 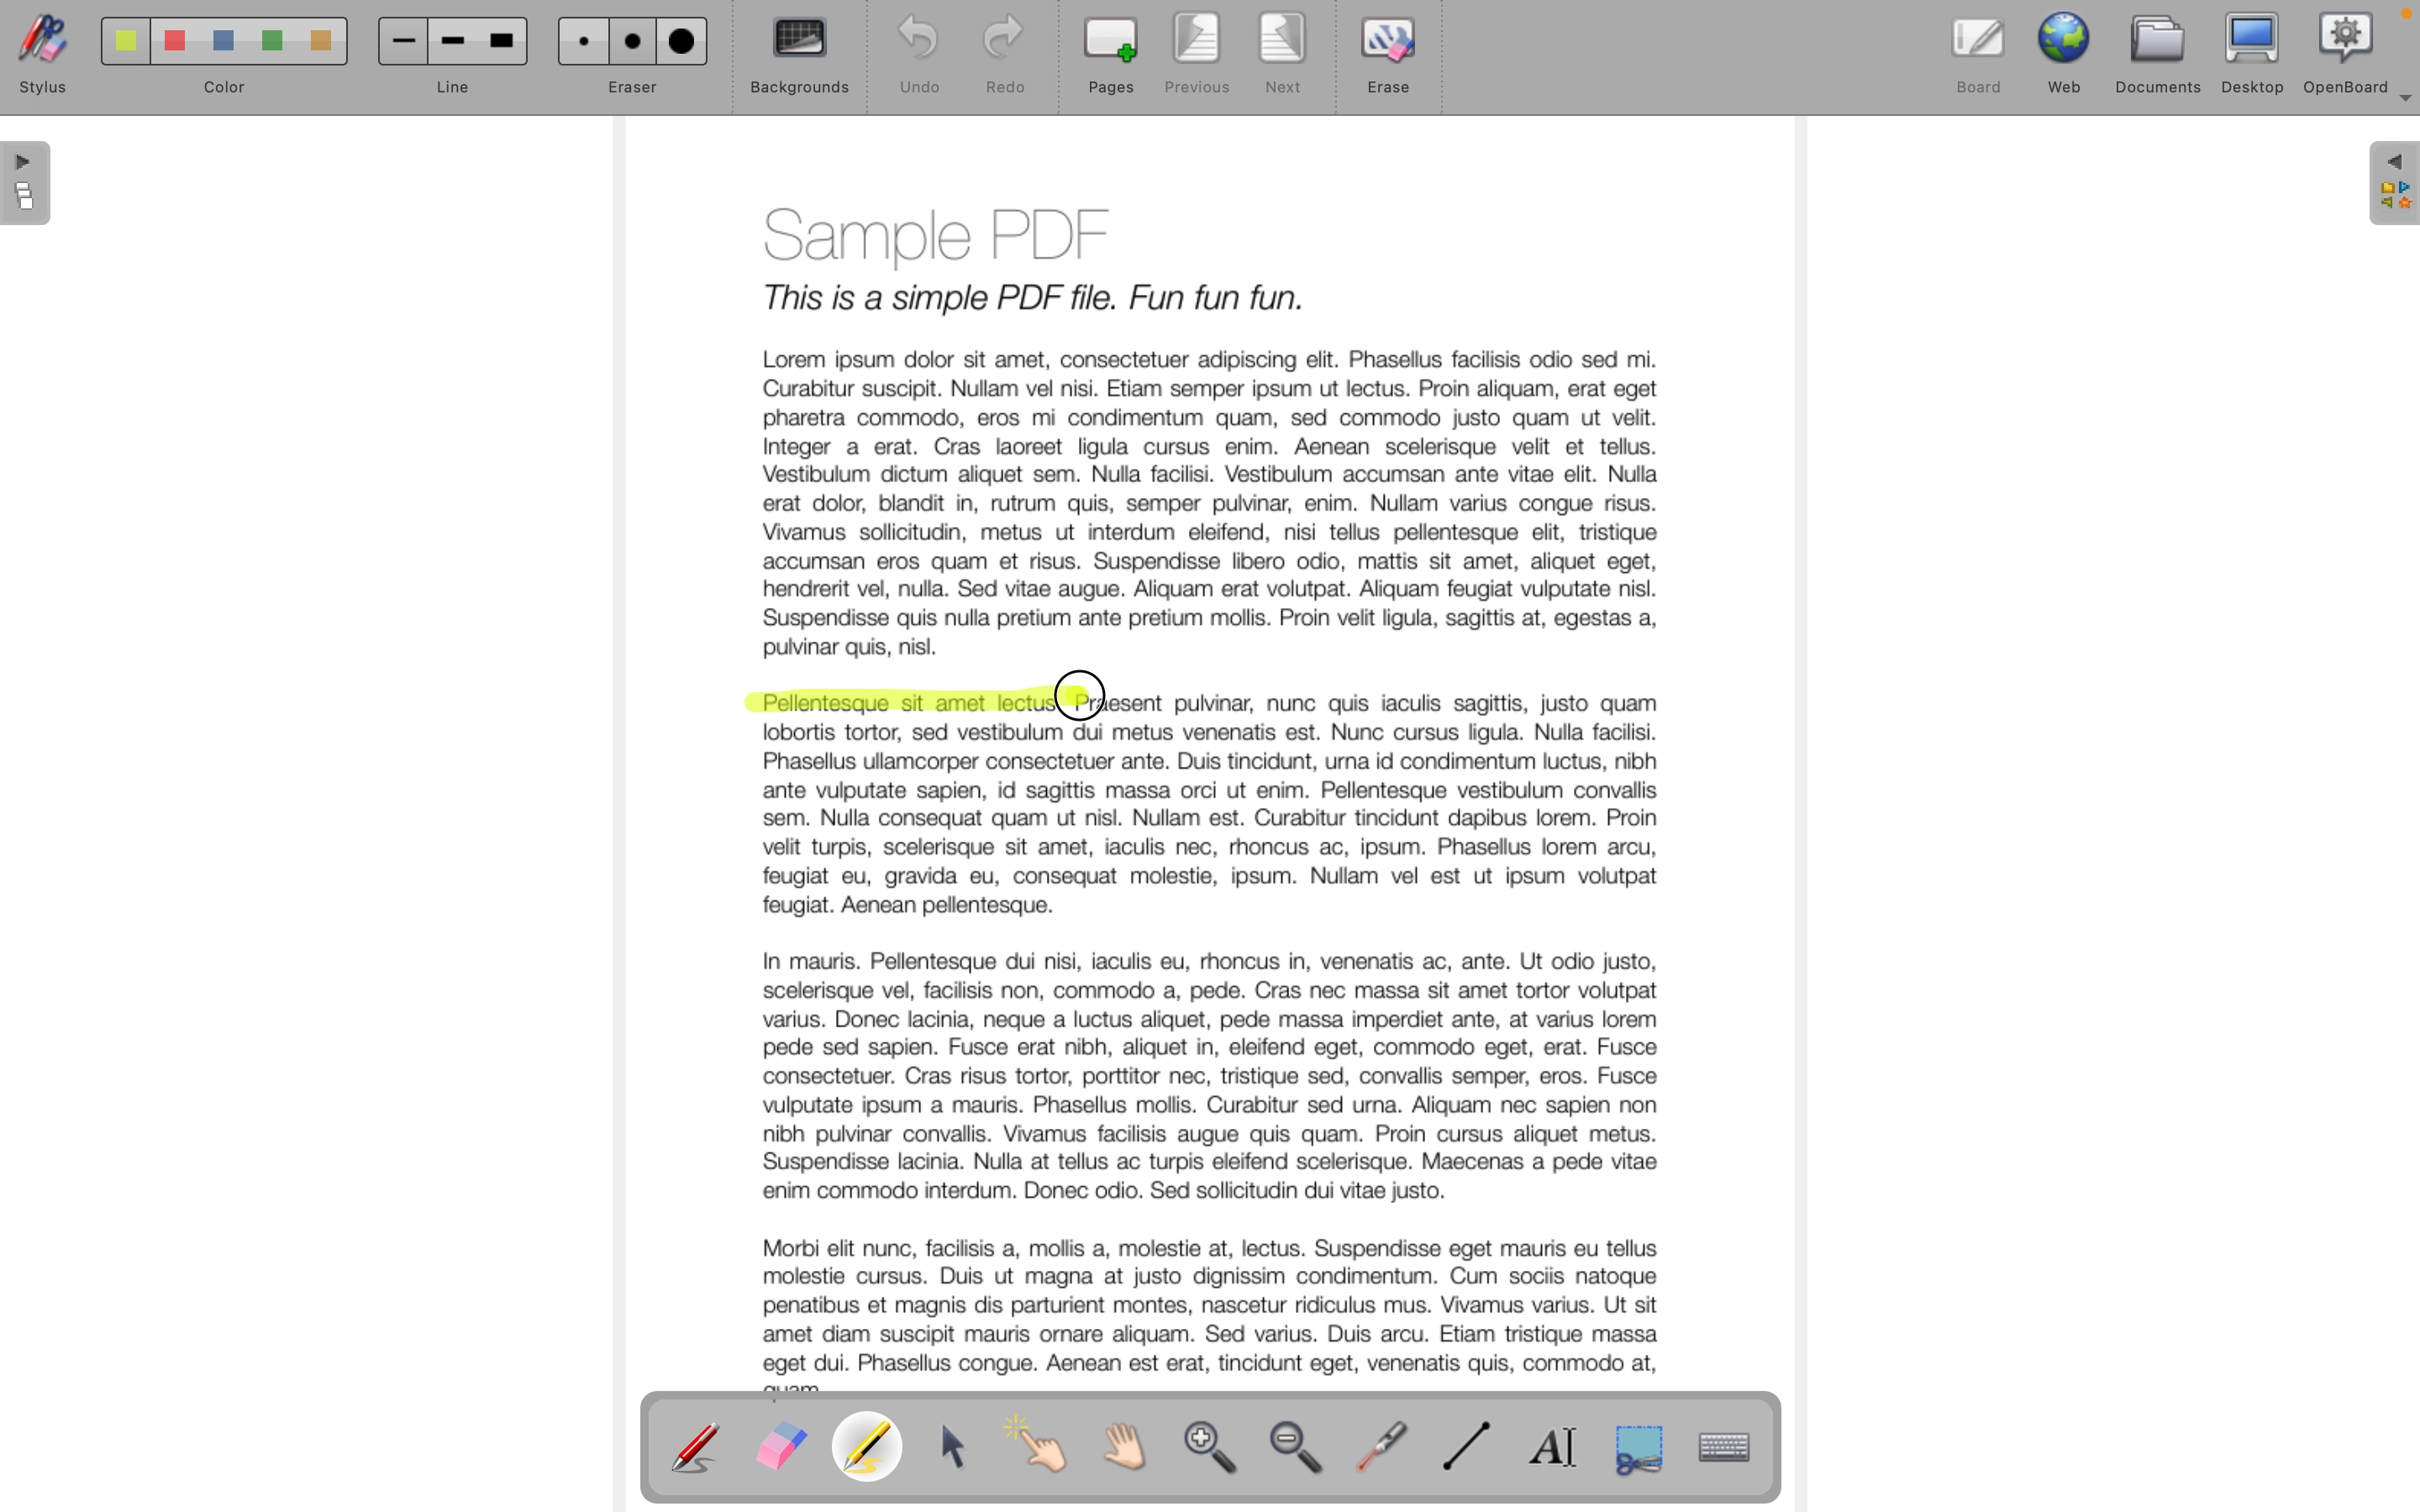 What do you see at coordinates (1082, 690) in the screenshot?
I see `cursor` at bounding box center [1082, 690].